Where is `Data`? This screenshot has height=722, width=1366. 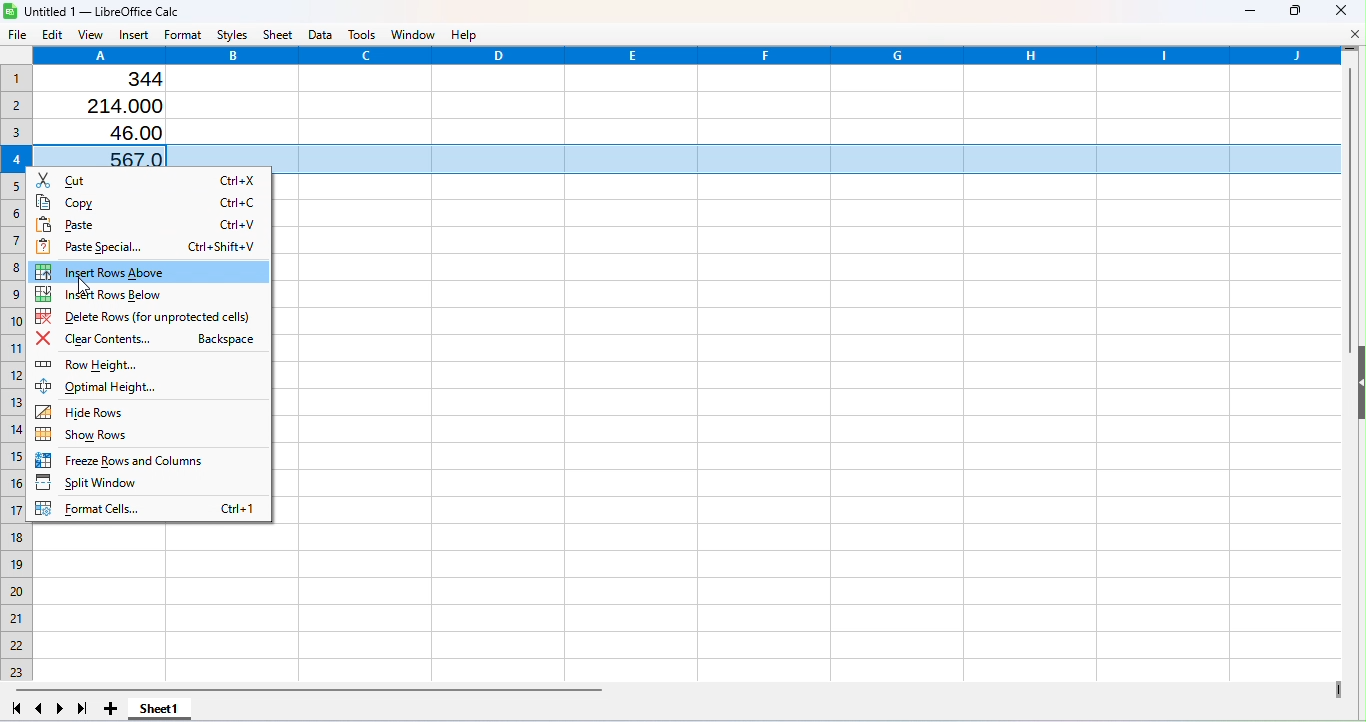
Data is located at coordinates (322, 34).